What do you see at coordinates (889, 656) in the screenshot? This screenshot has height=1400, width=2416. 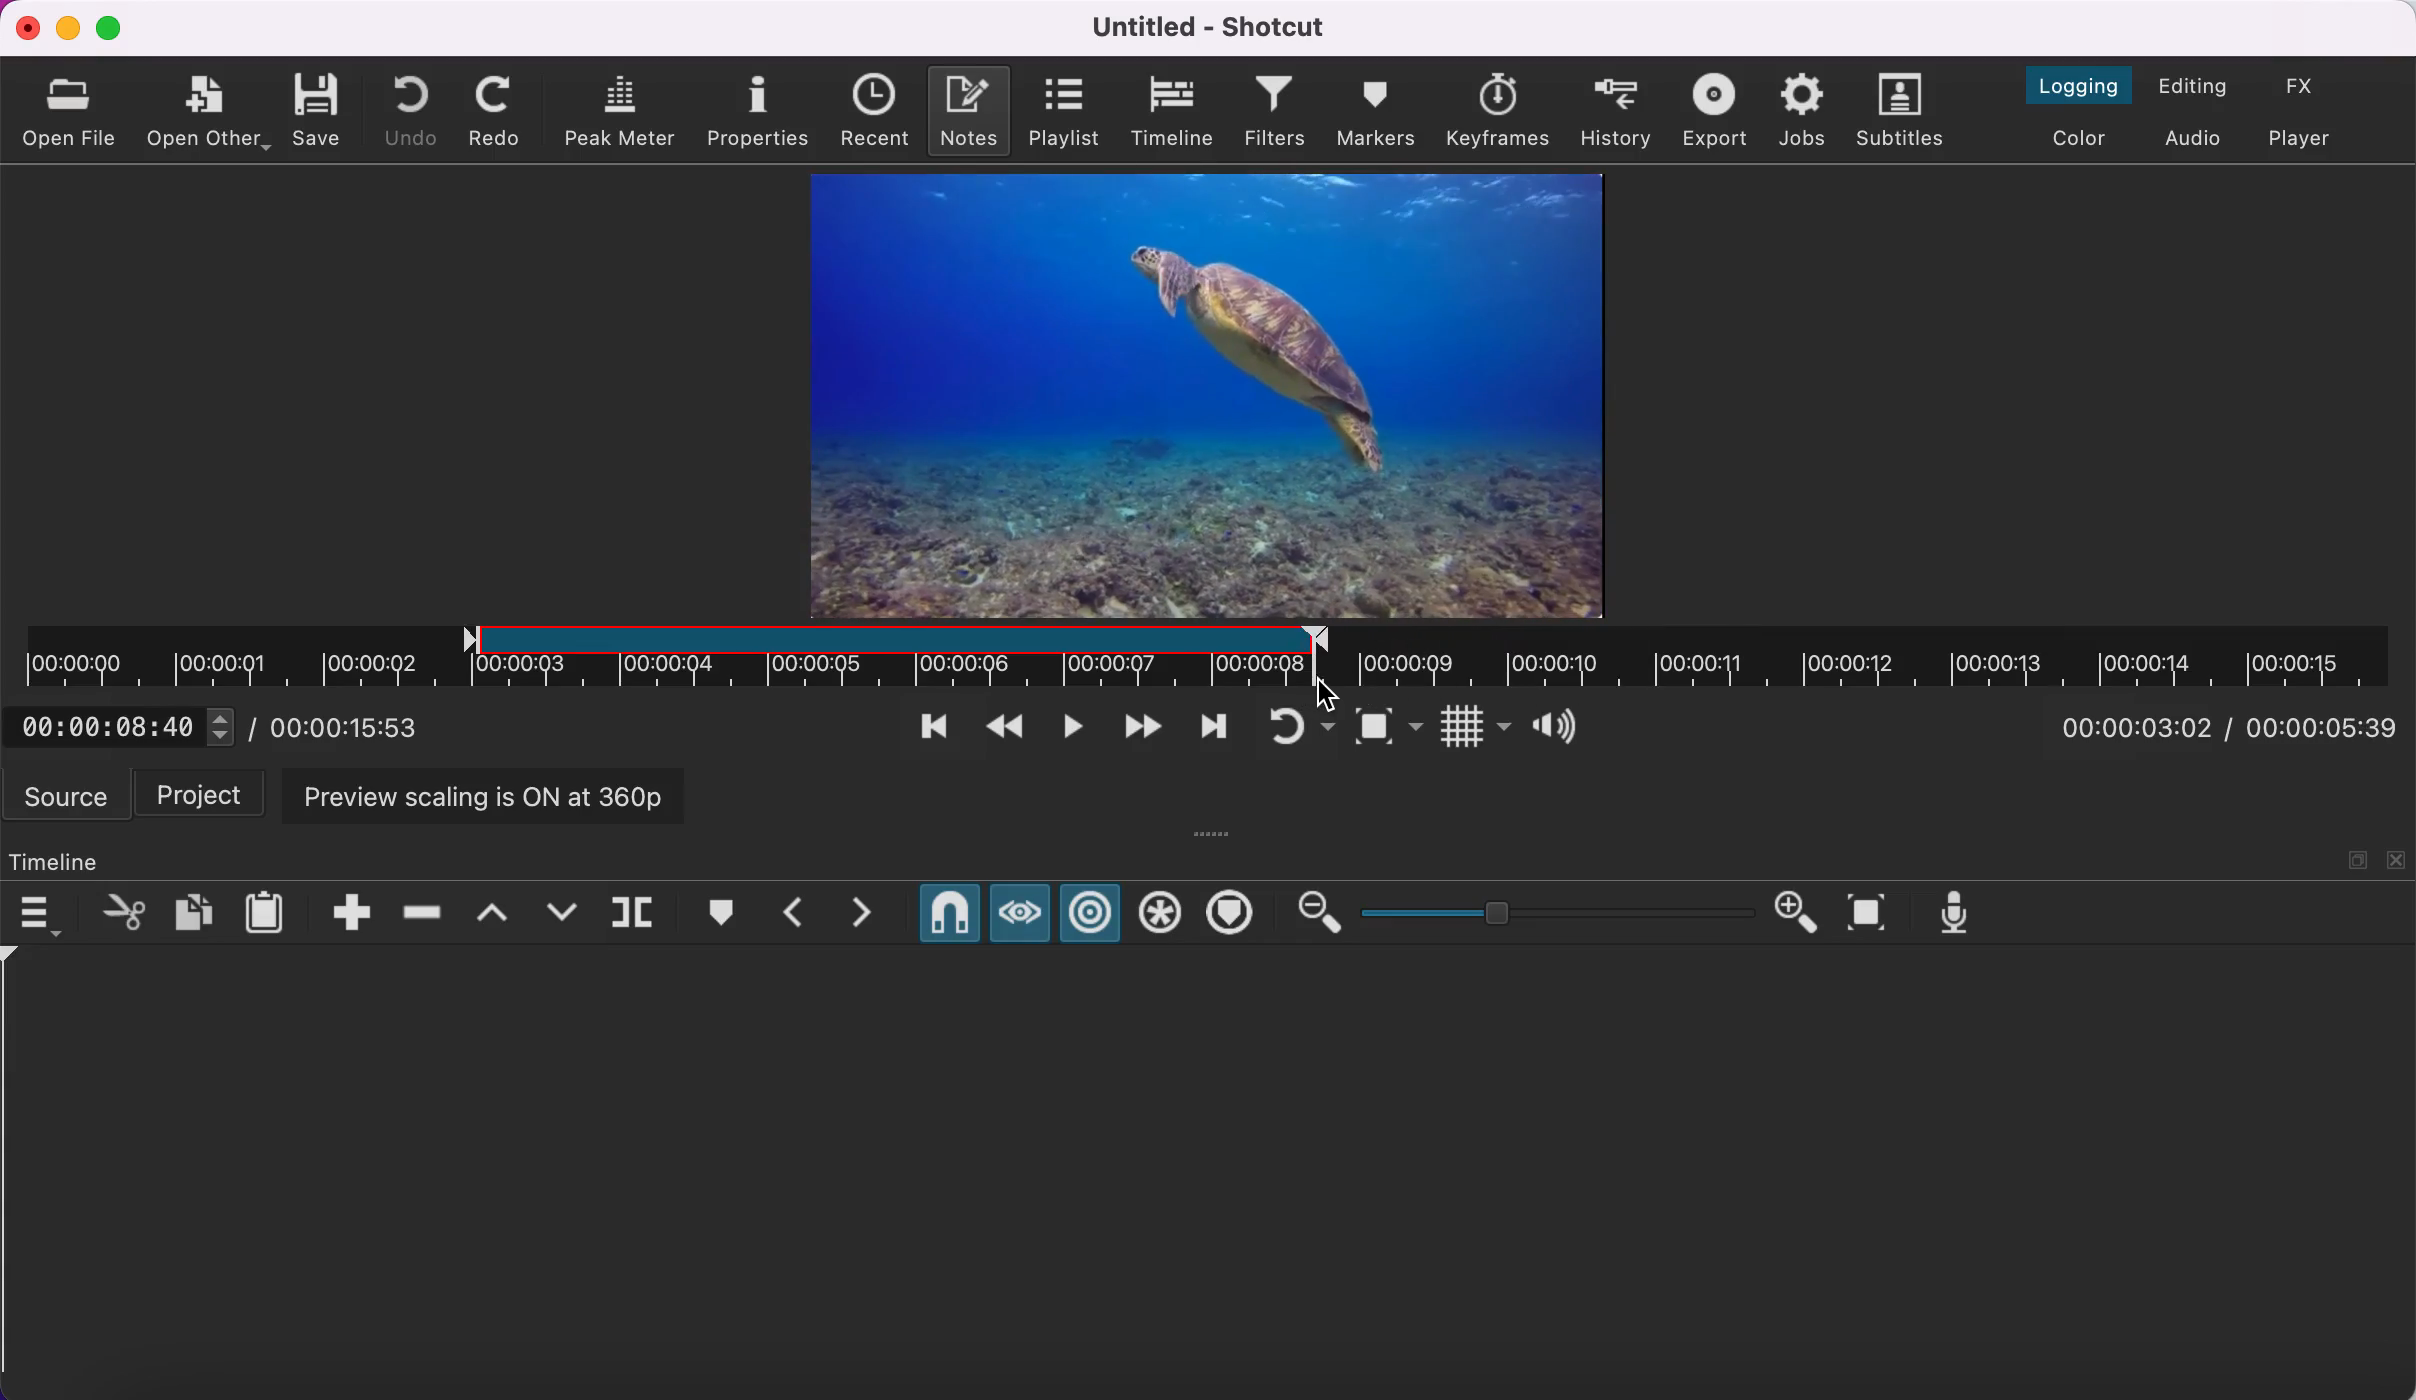 I see `clipped region of timeline` at bounding box center [889, 656].